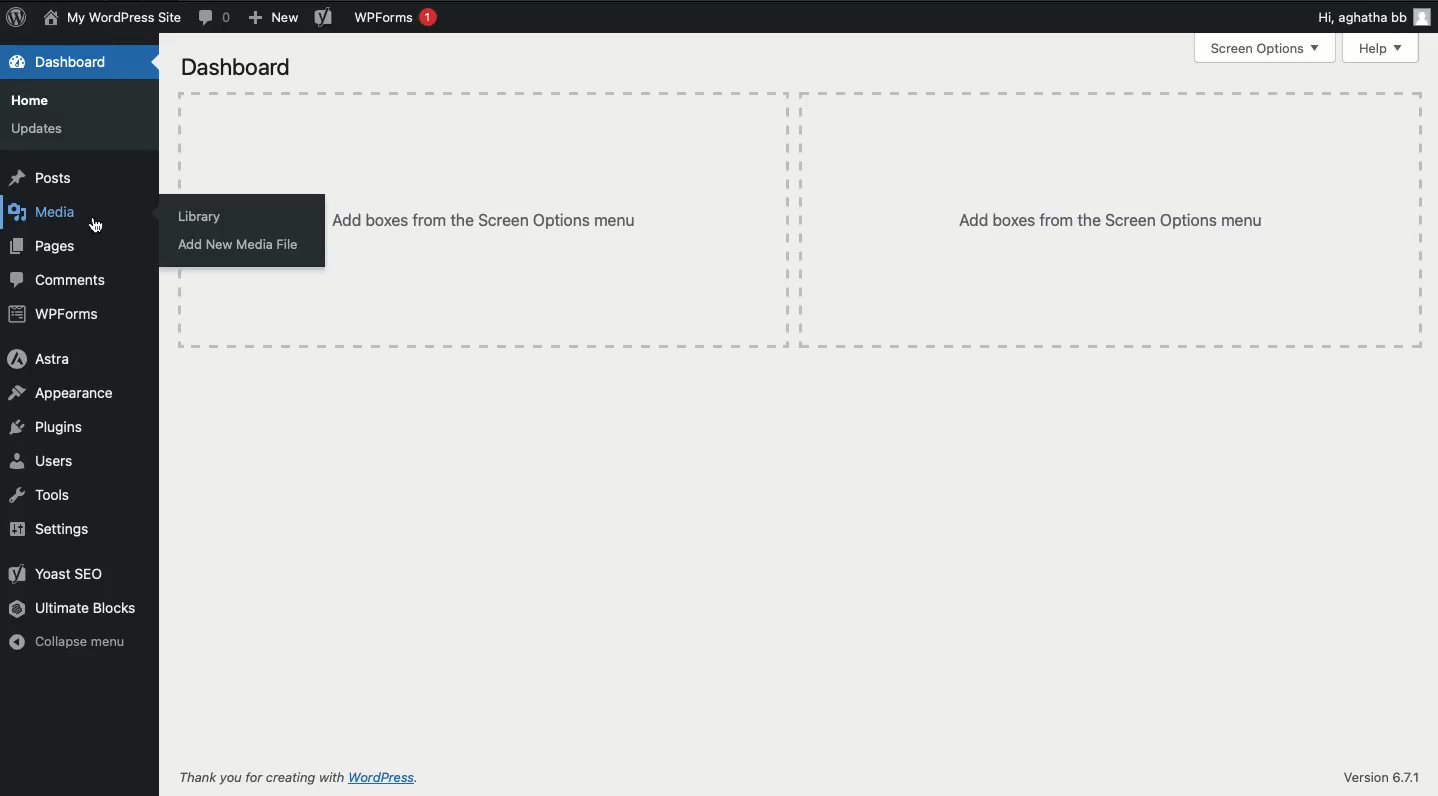 The image size is (1438, 796). I want to click on Version 6.7.1, so click(1380, 778).